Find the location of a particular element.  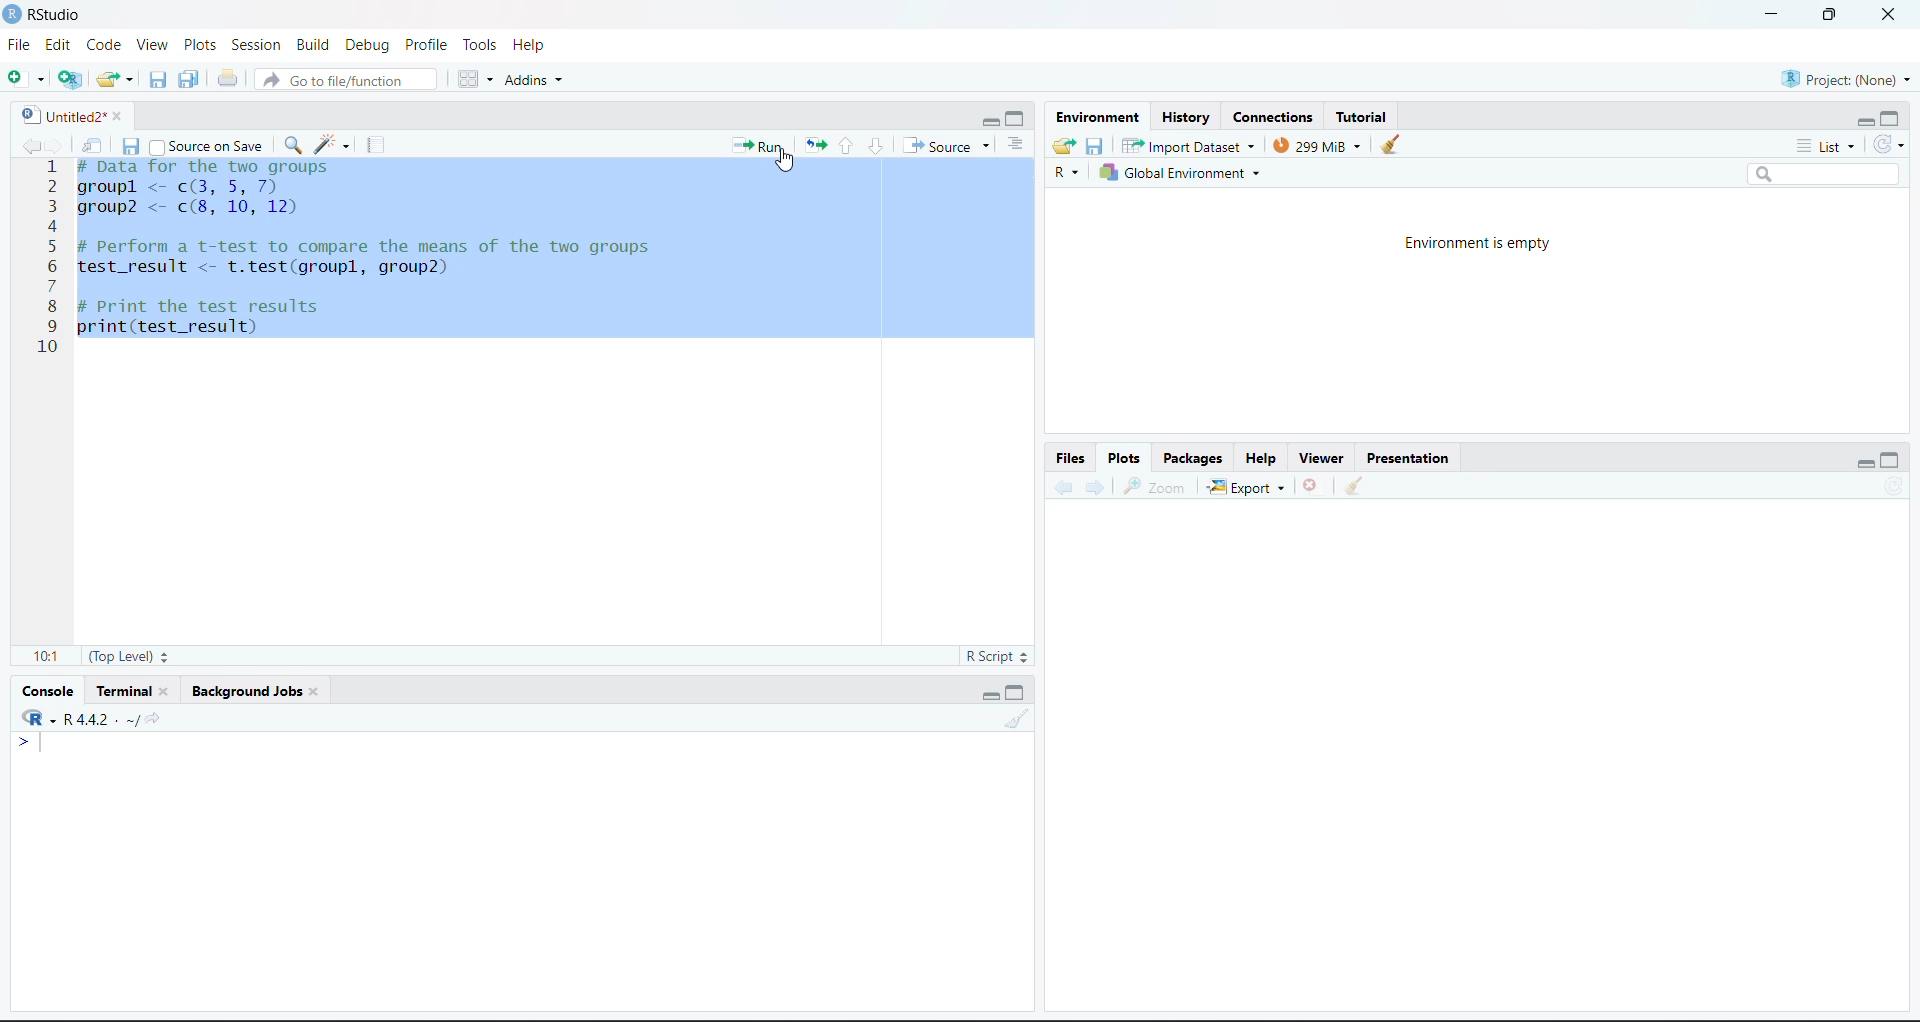

show in new window is located at coordinates (95, 147).